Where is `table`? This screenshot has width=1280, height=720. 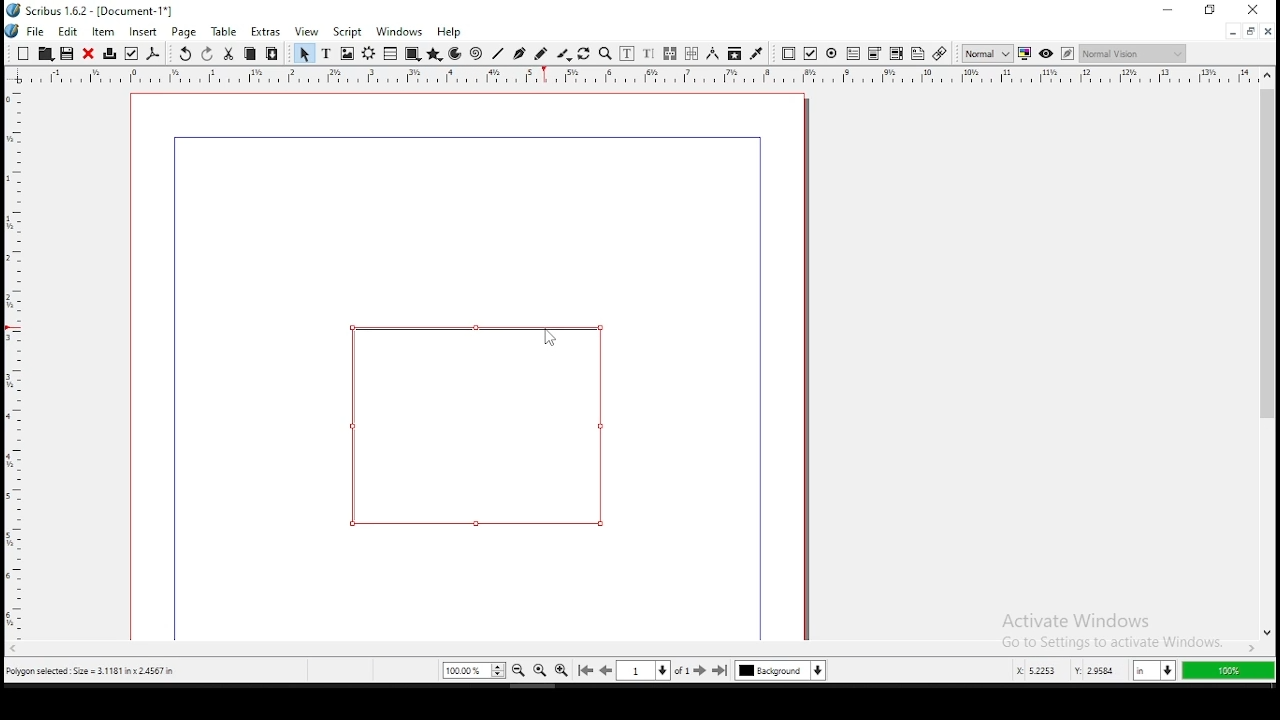 table is located at coordinates (390, 53).